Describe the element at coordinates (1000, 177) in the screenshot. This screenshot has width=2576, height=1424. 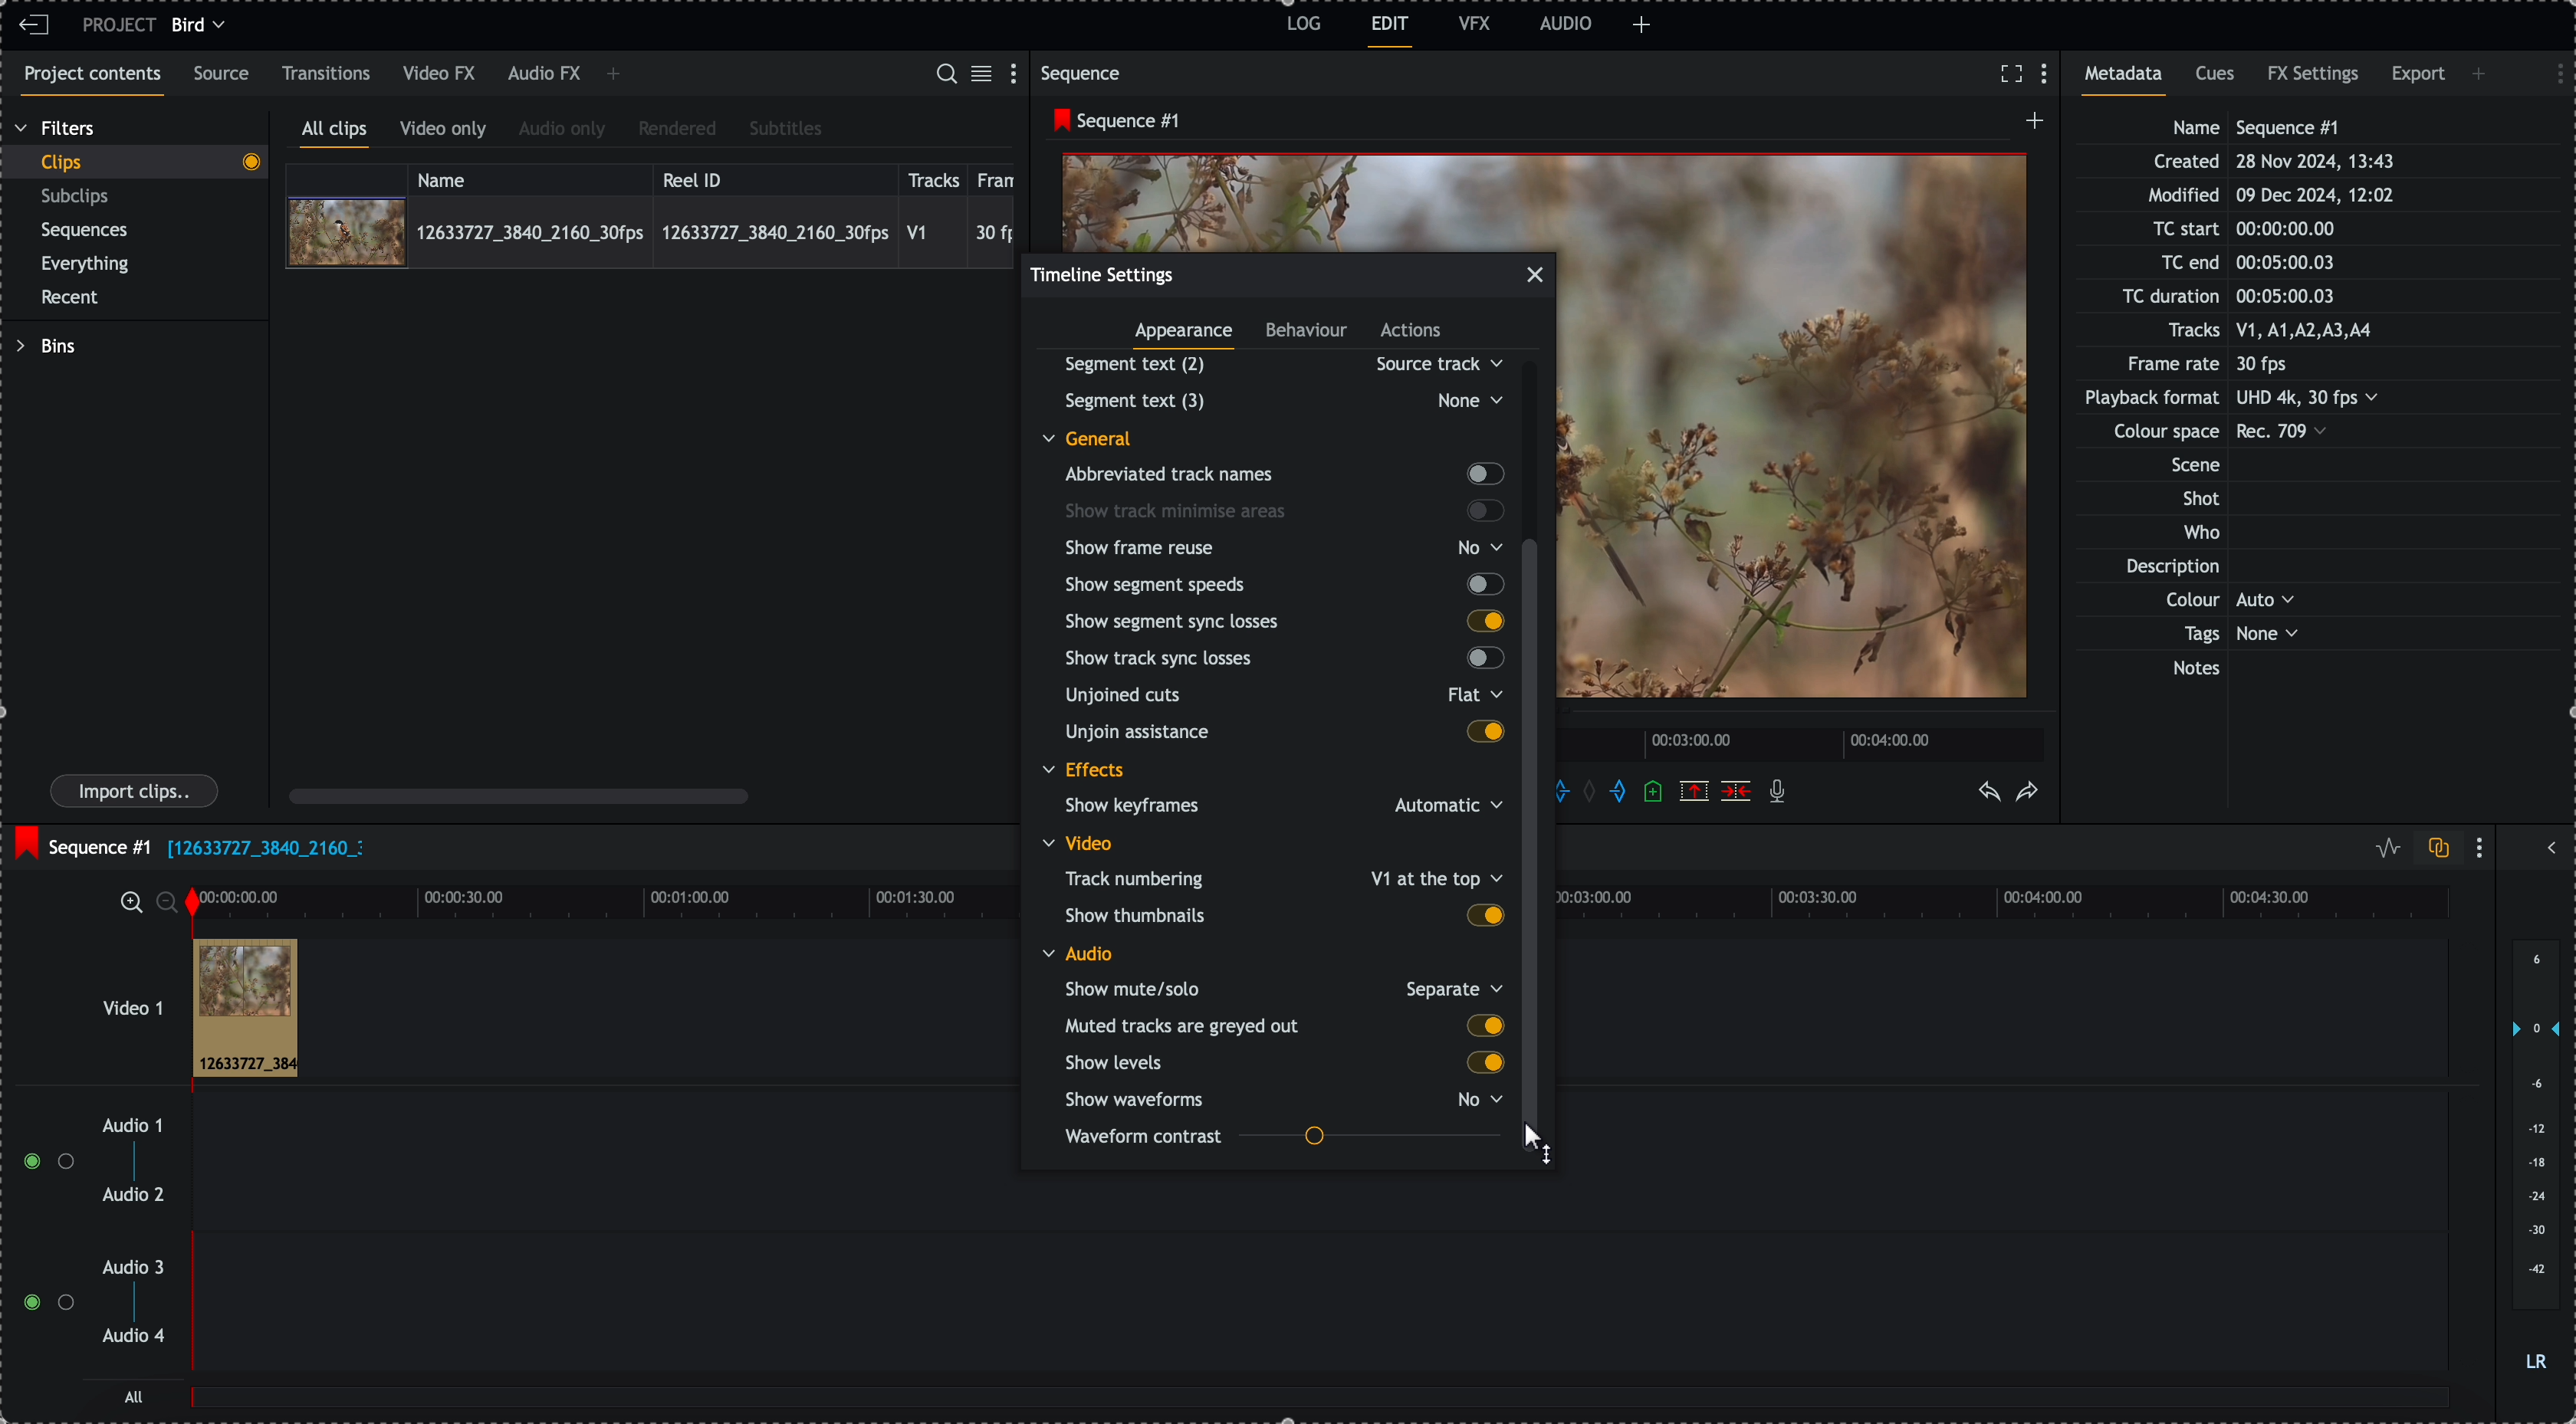
I see `frame` at that location.